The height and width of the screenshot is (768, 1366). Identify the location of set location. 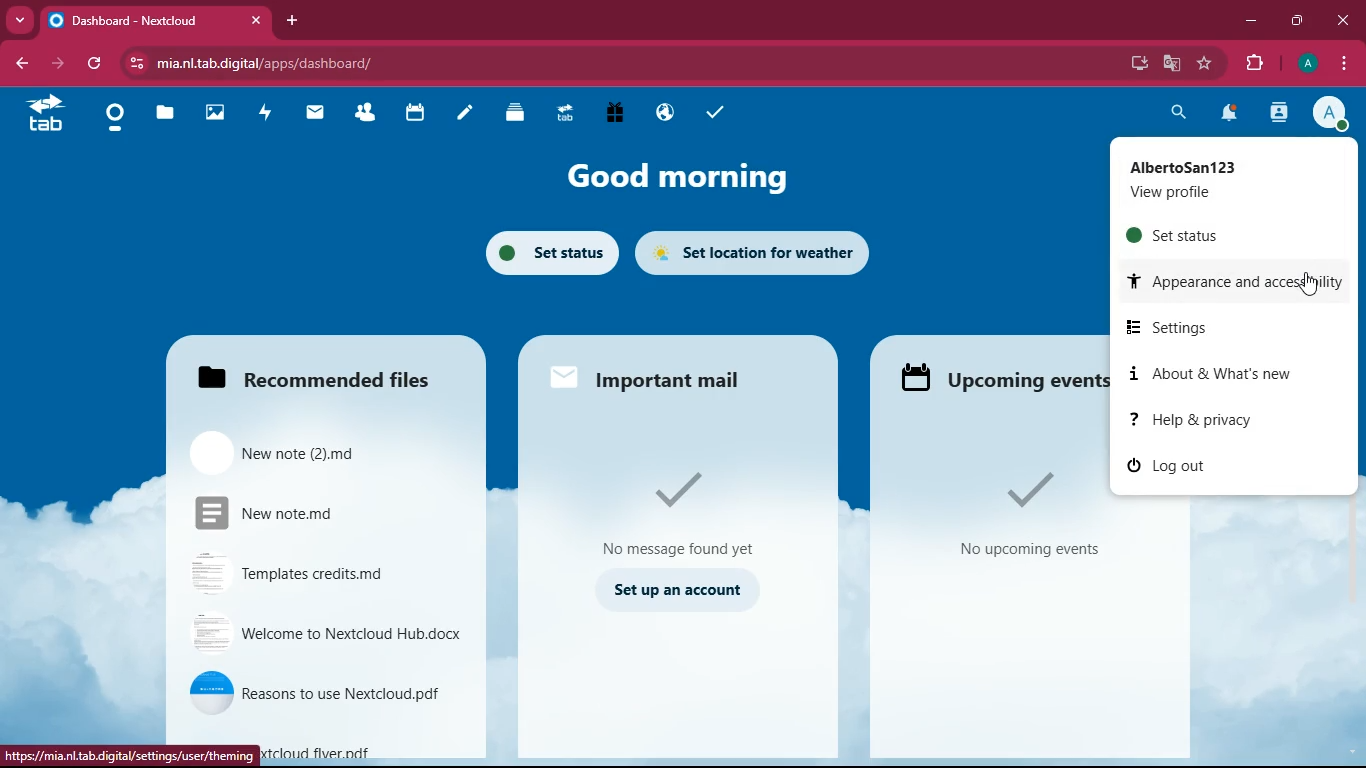
(760, 252).